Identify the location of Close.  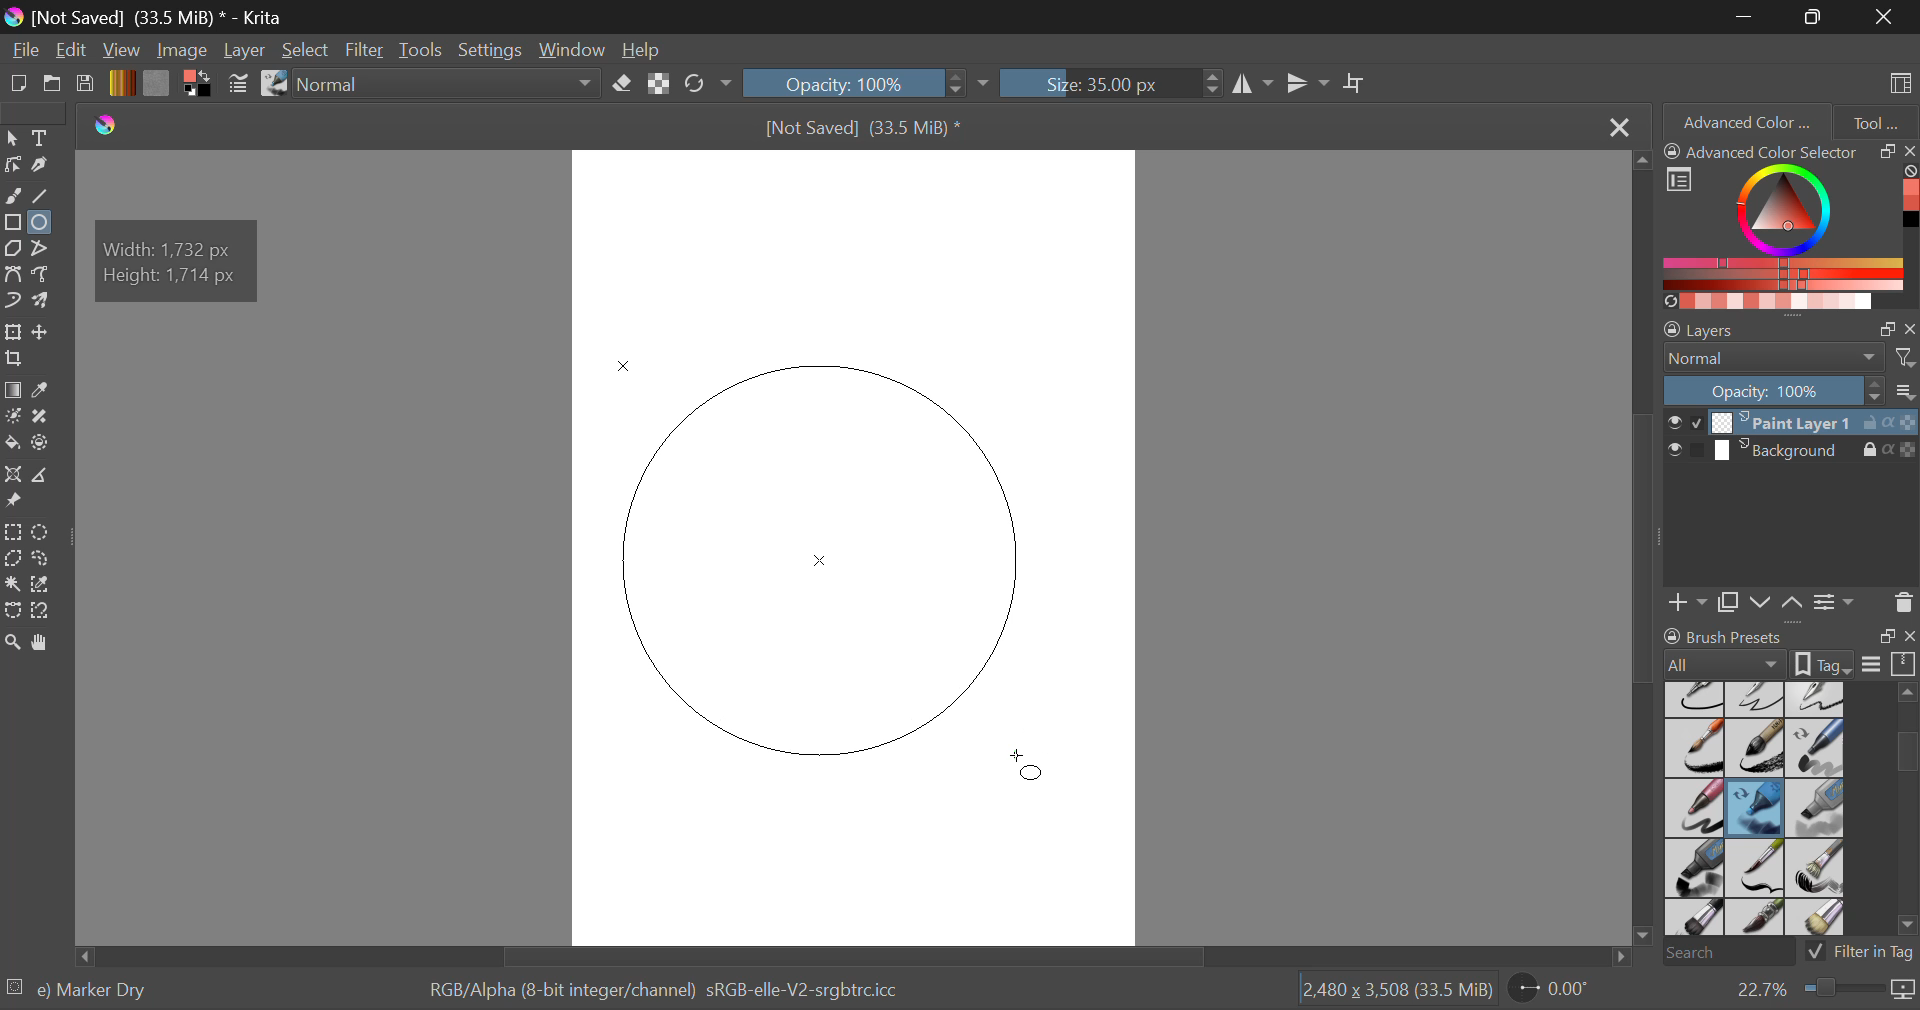
(1617, 128).